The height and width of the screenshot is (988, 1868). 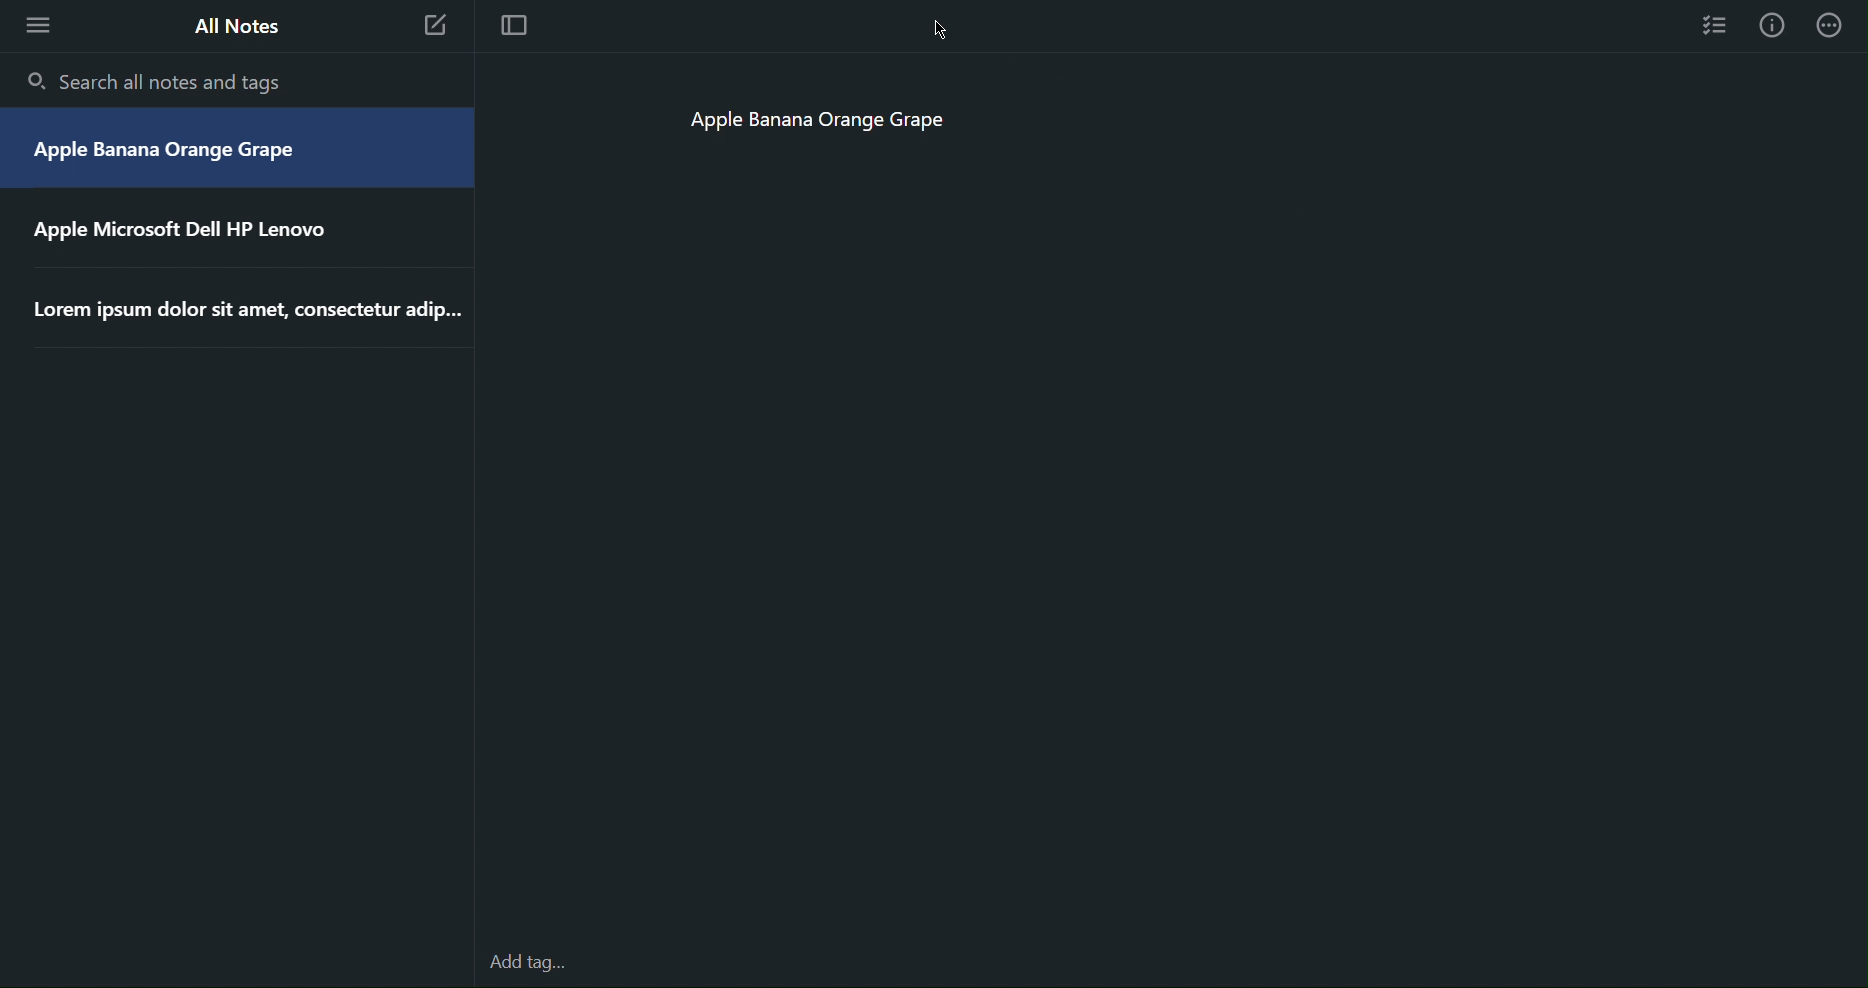 I want to click on Checklist, so click(x=1716, y=24).